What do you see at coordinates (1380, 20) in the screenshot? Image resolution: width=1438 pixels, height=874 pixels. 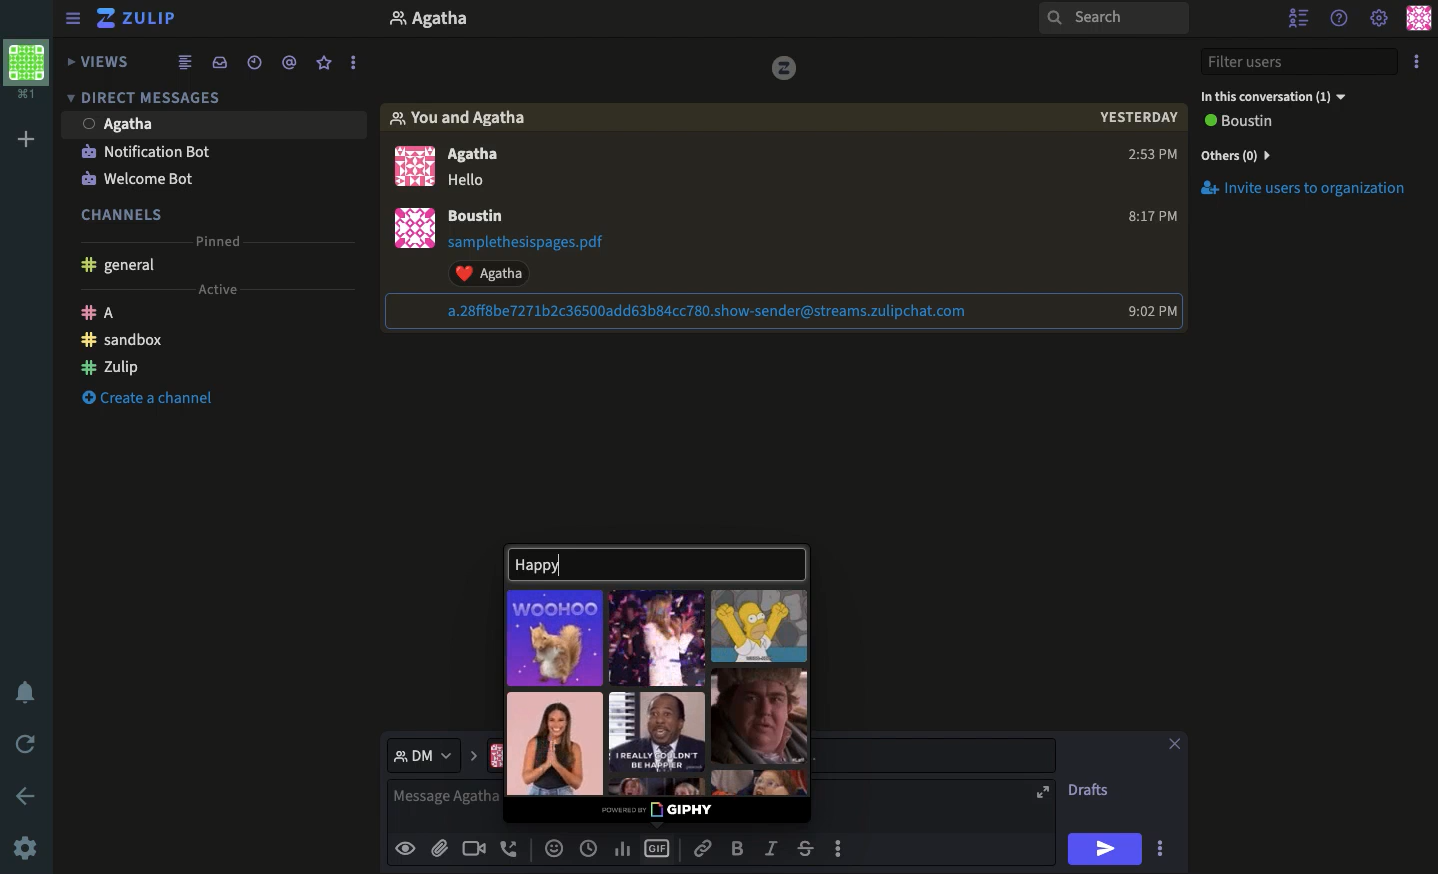 I see `Settings` at bounding box center [1380, 20].